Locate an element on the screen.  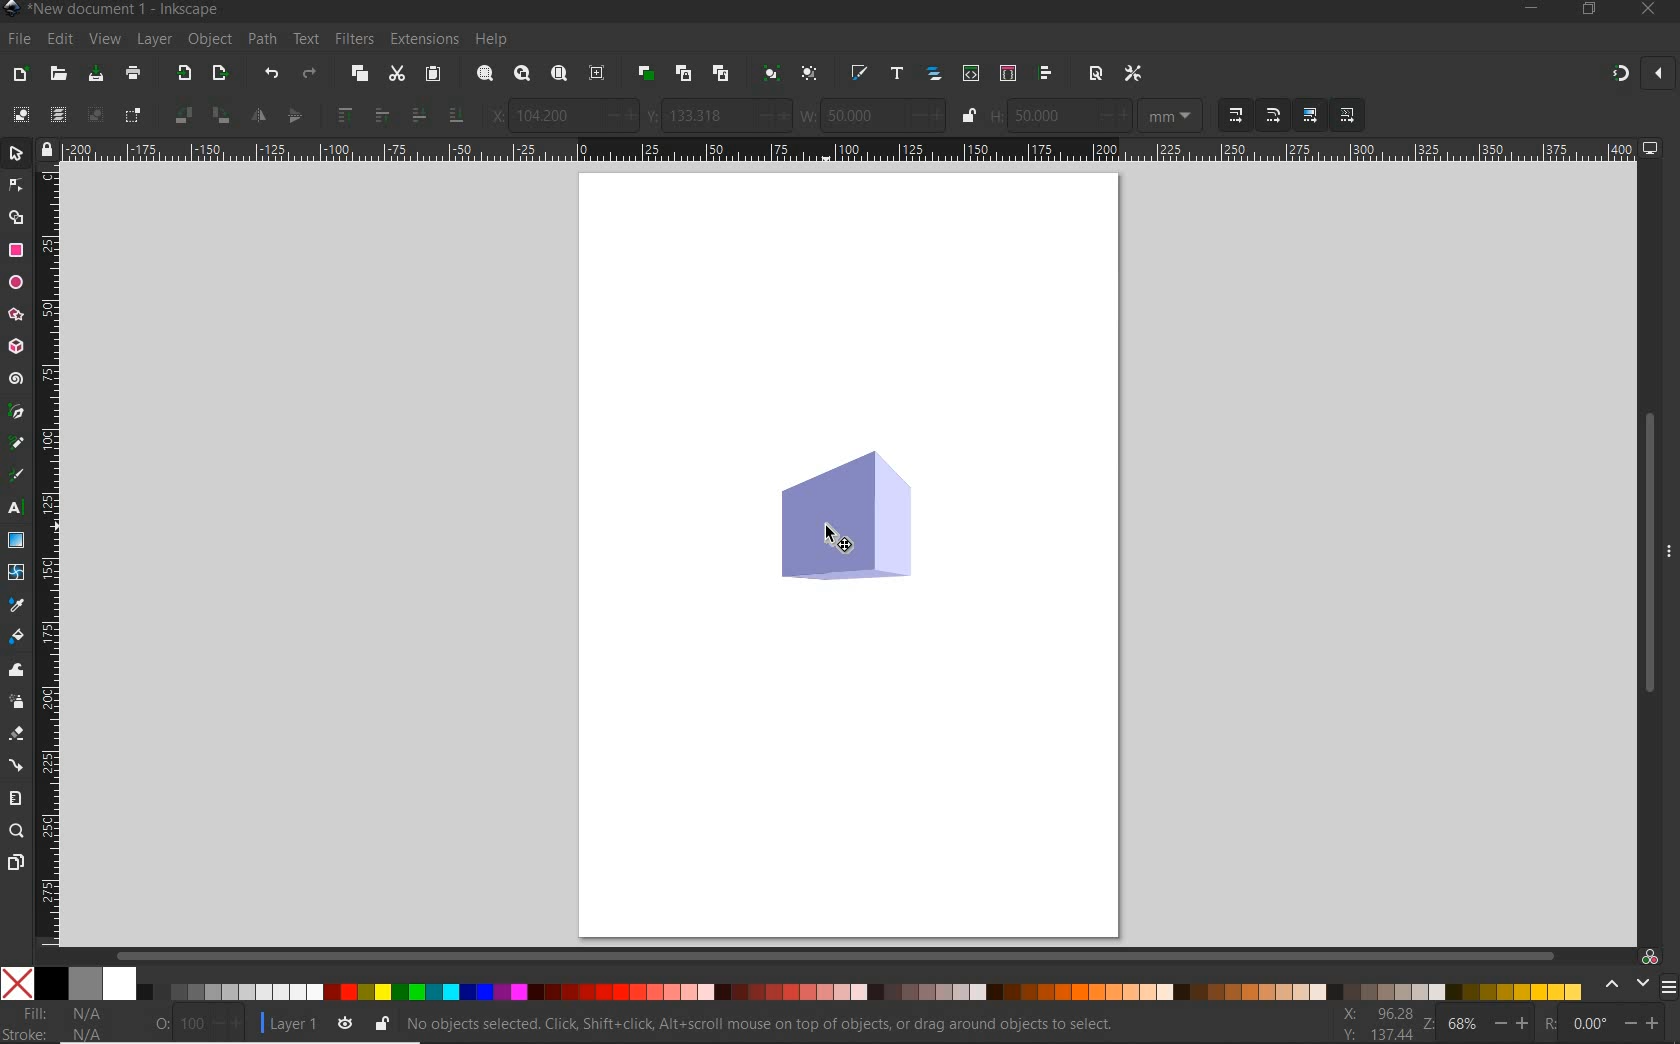
zoom drawing is located at coordinates (522, 72).